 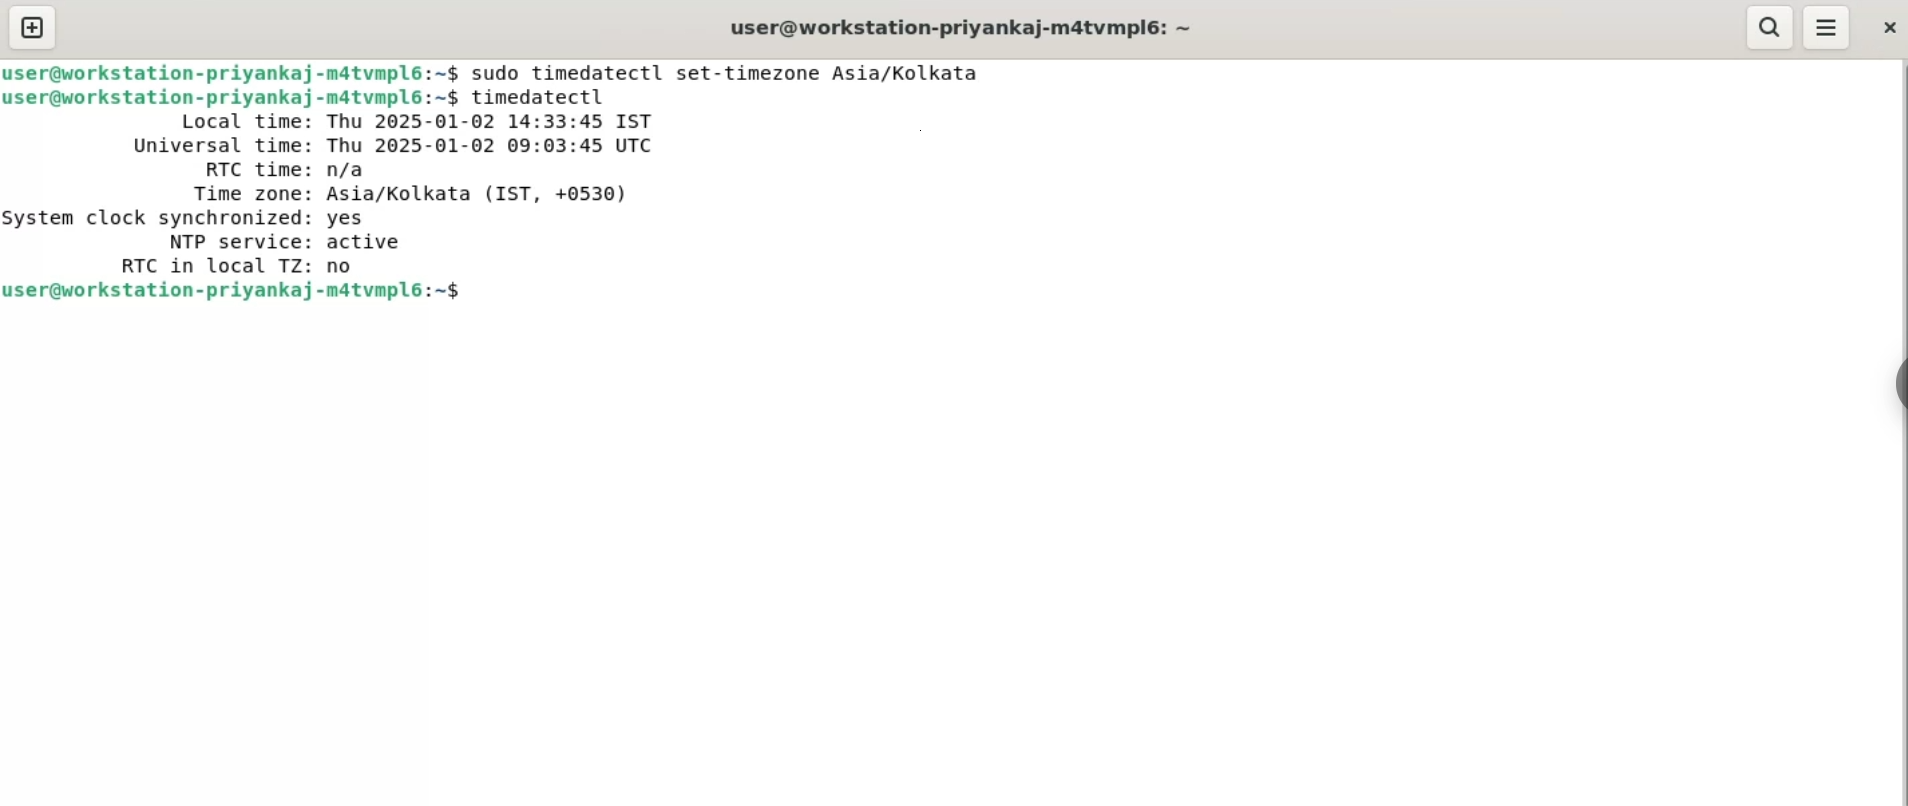 I want to click on new tab, so click(x=35, y=28).